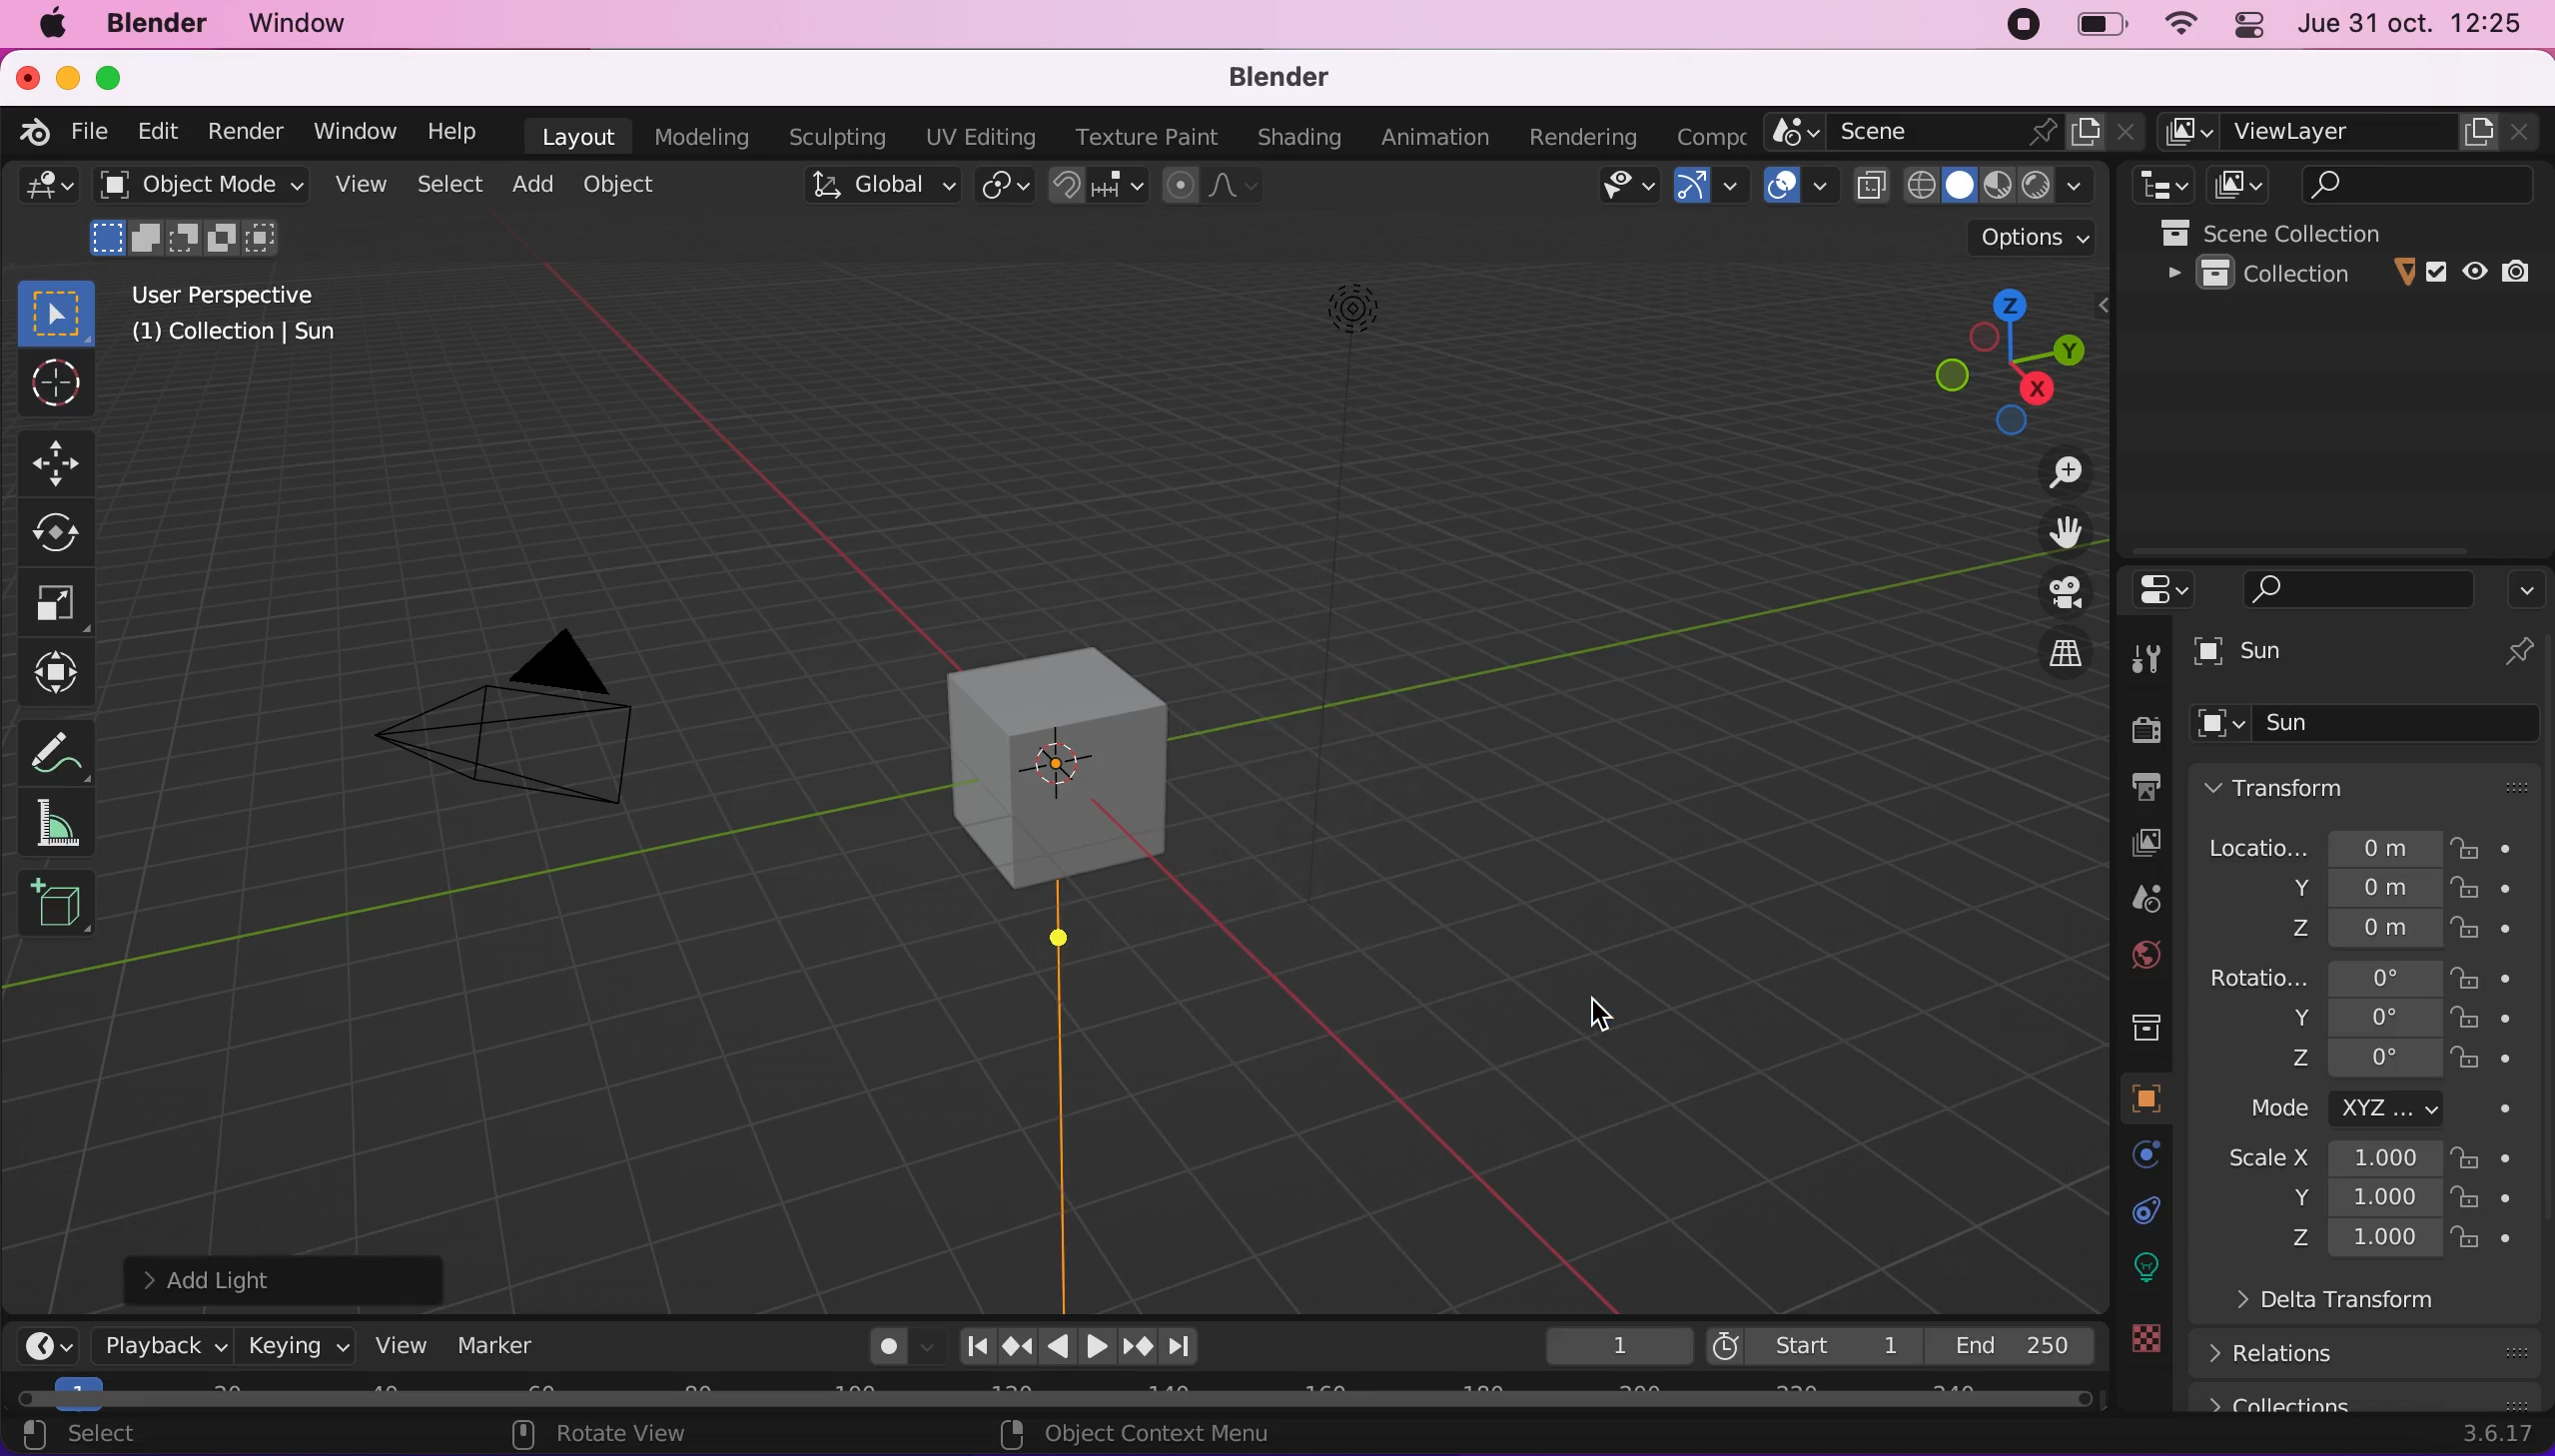 The height and width of the screenshot is (1456, 2555). What do you see at coordinates (537, 188) in the screenshot?
I see `add` at bounding box center [537, 188].